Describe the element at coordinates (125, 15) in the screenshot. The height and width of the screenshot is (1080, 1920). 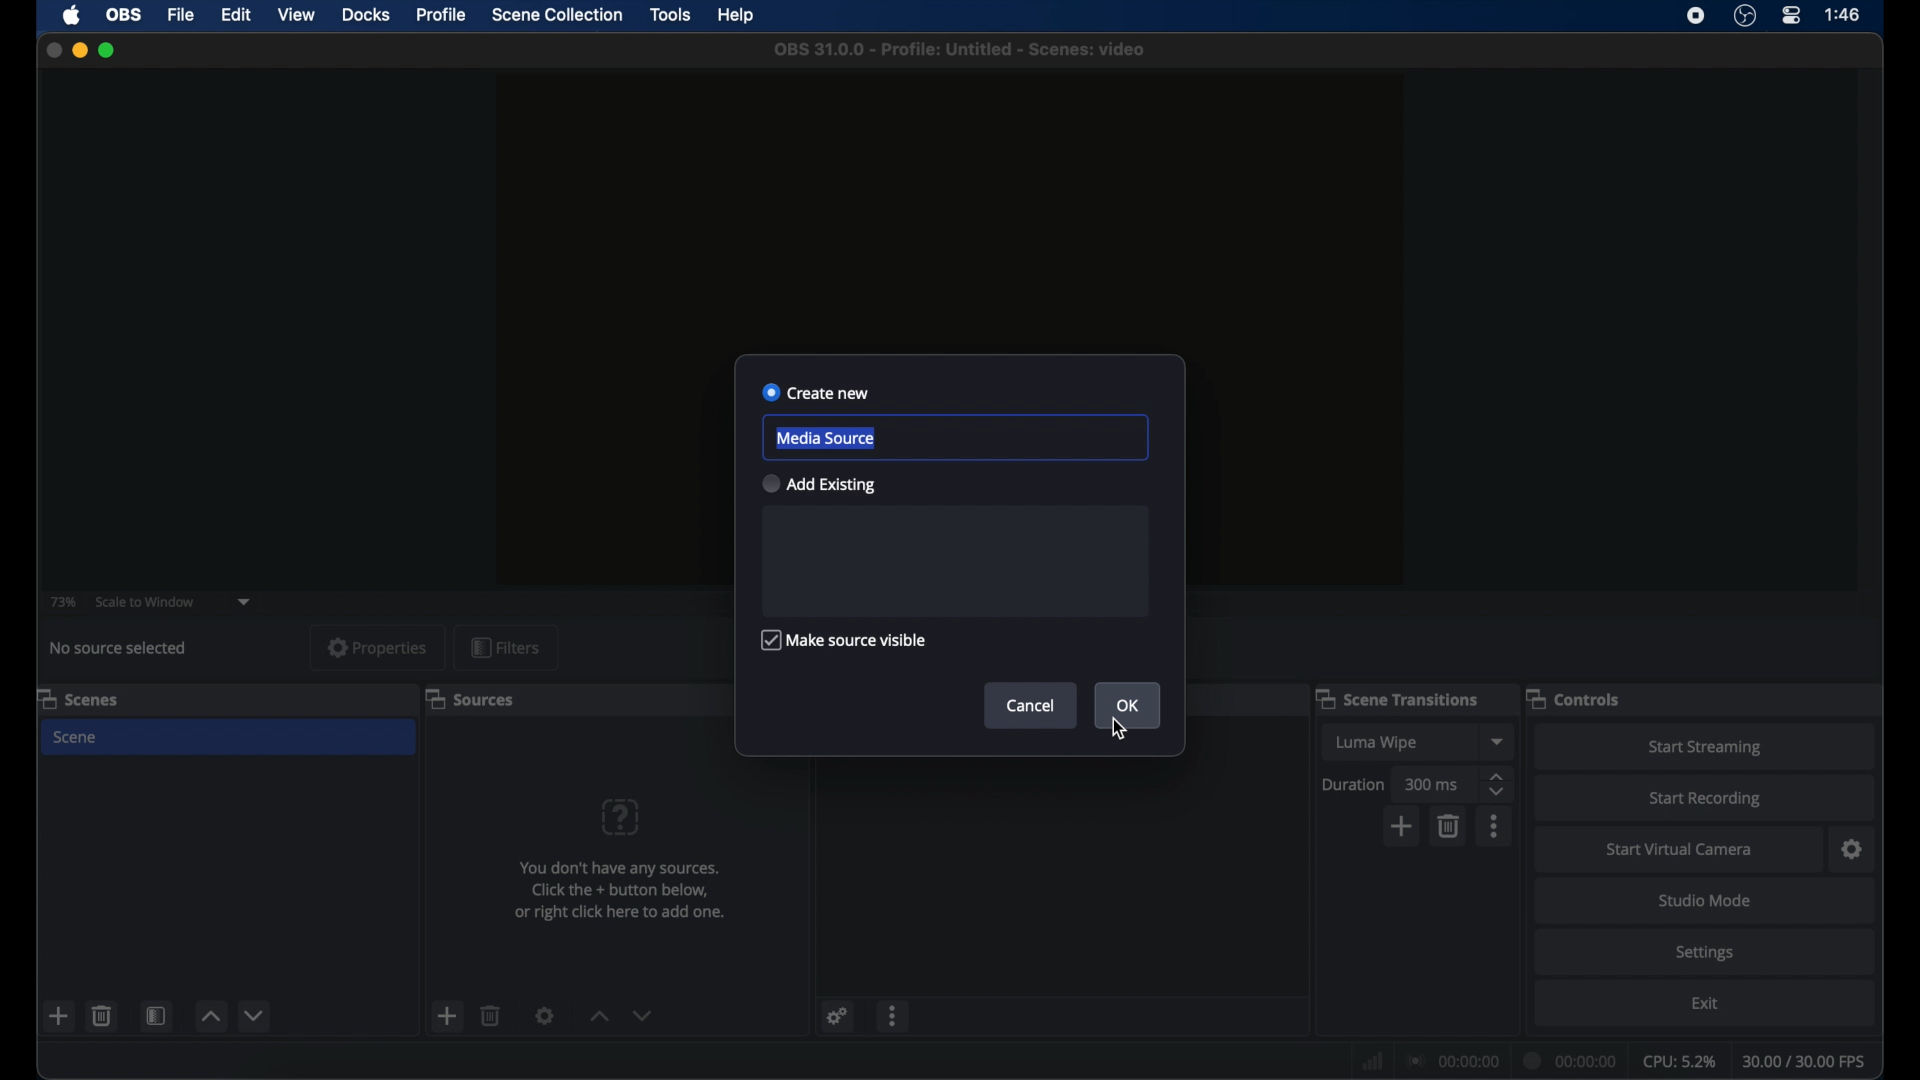
I see `obs` at that location.